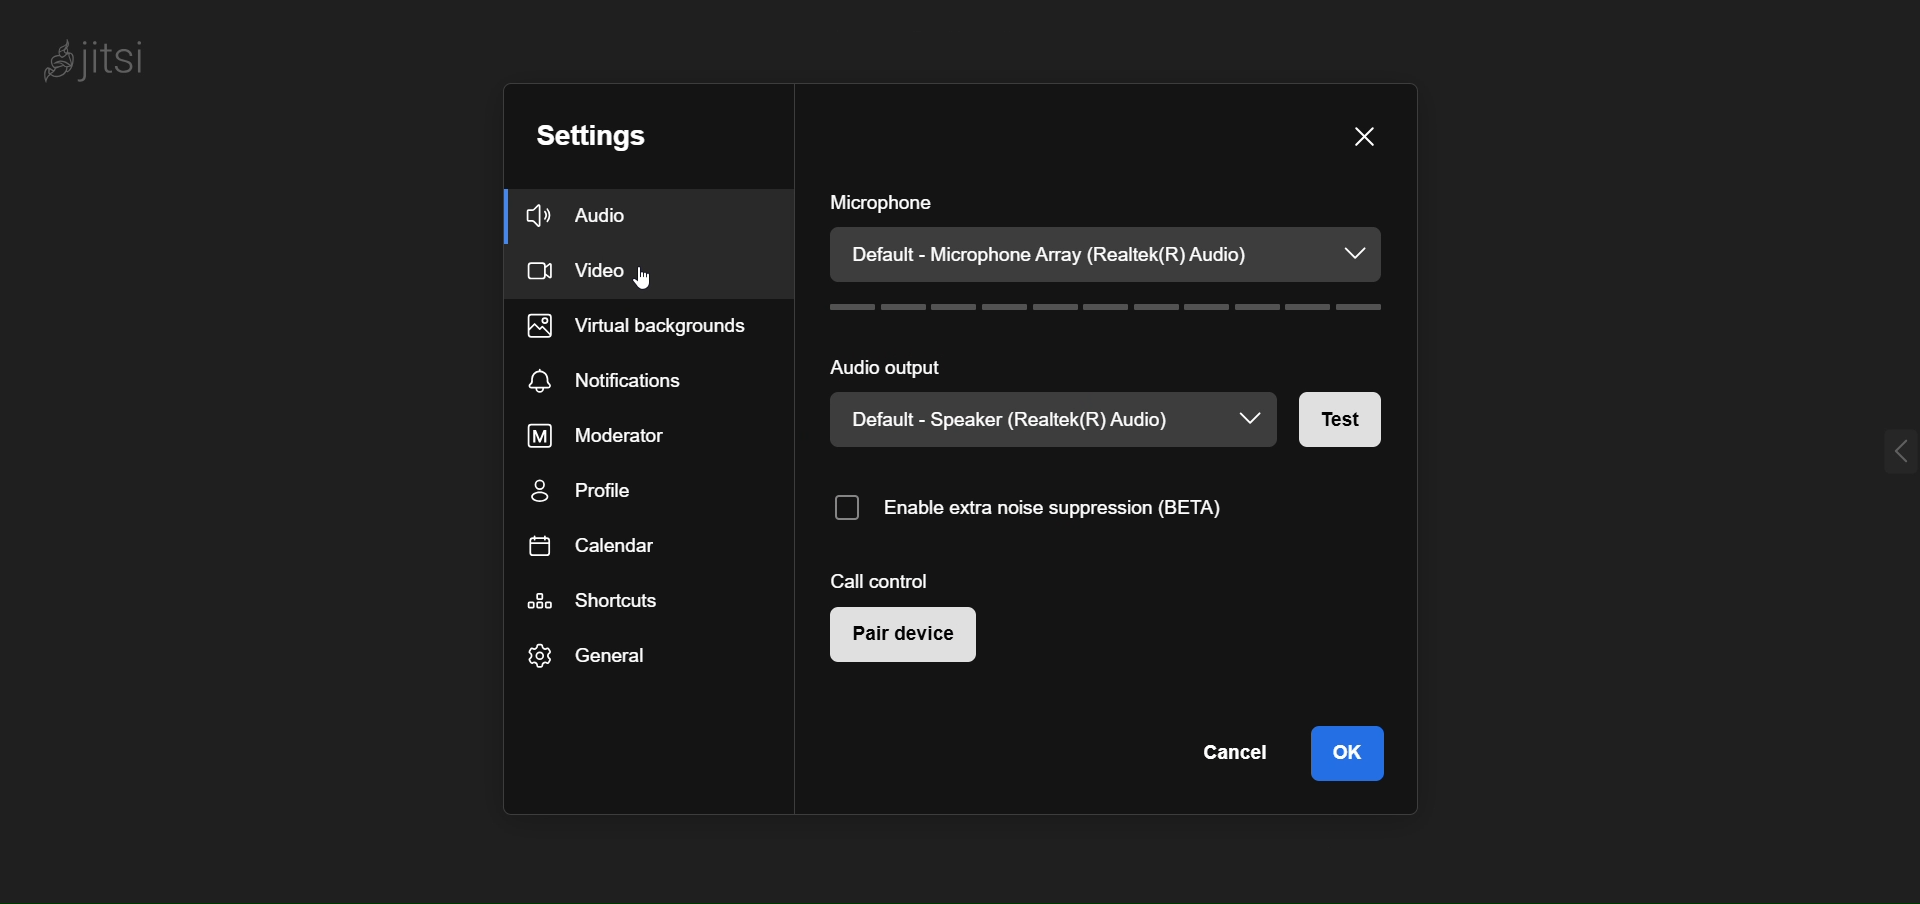  I want to click on dropdown, so click(1253, 418).